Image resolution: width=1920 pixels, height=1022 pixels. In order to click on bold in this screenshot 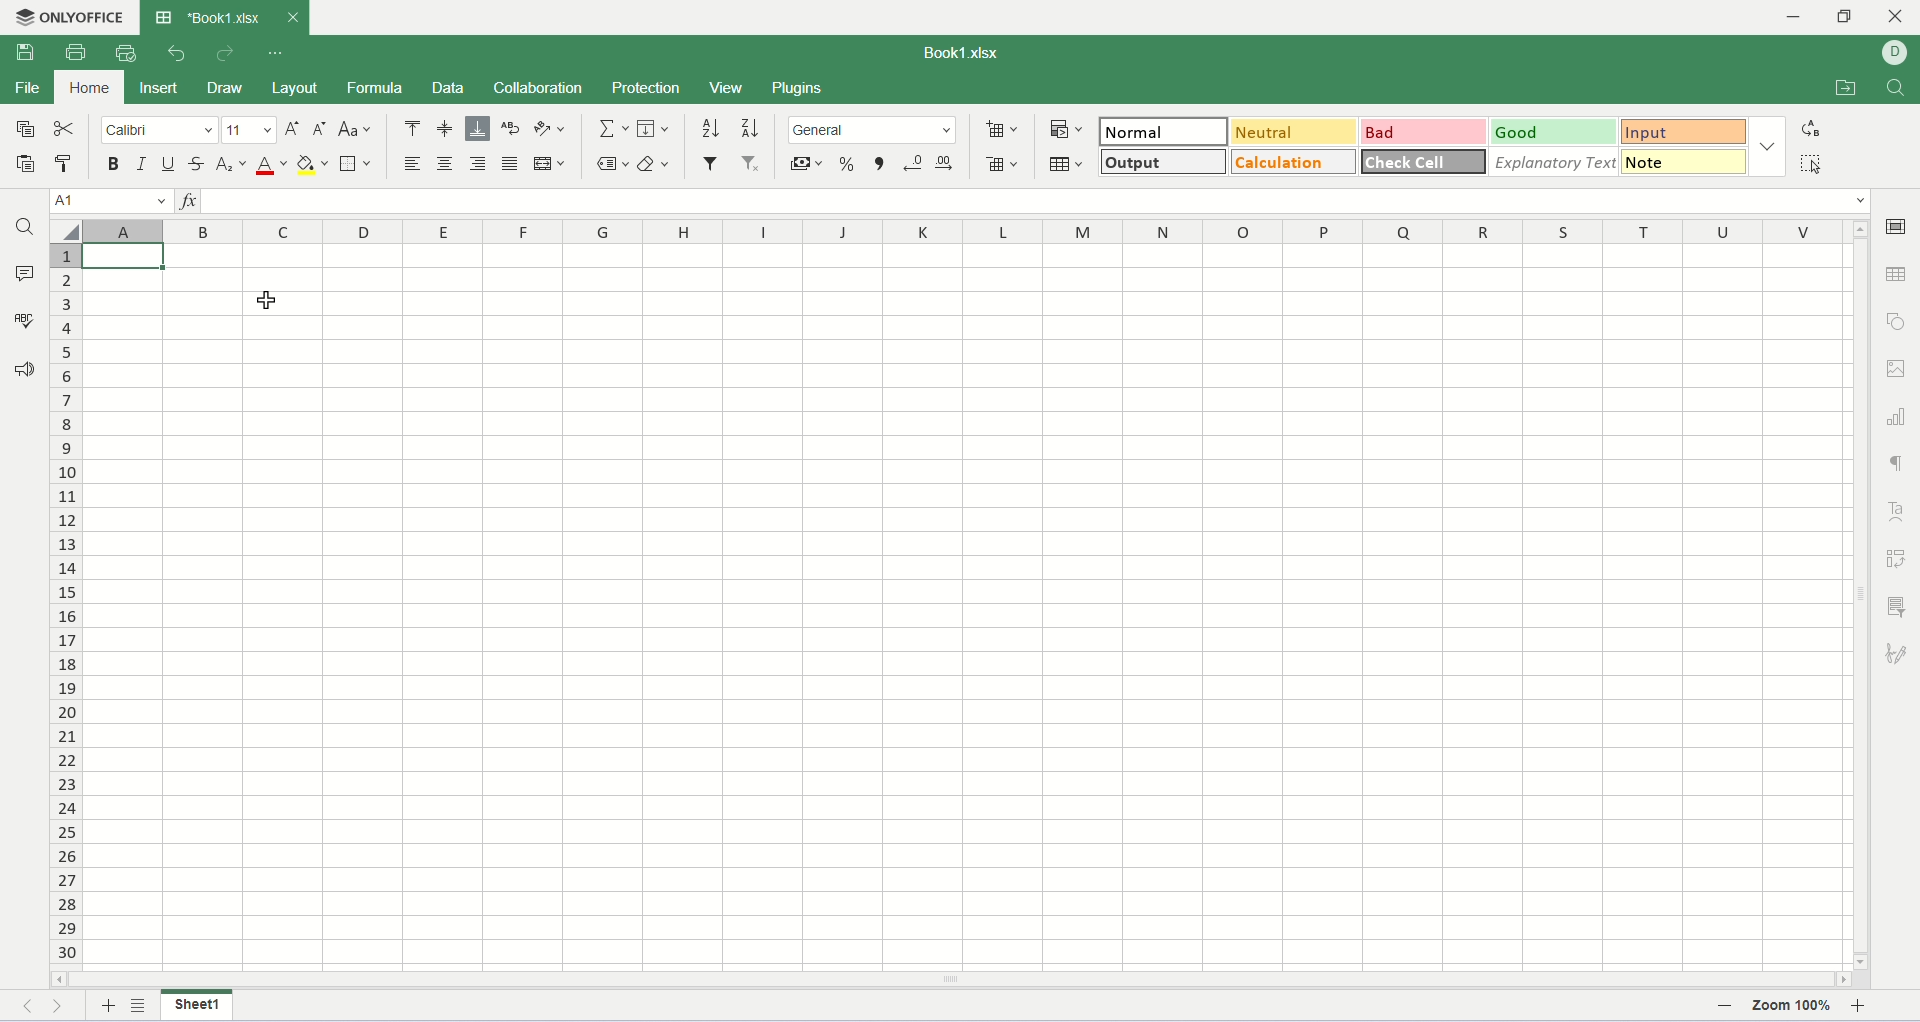, I will do `click(112, 164)`.